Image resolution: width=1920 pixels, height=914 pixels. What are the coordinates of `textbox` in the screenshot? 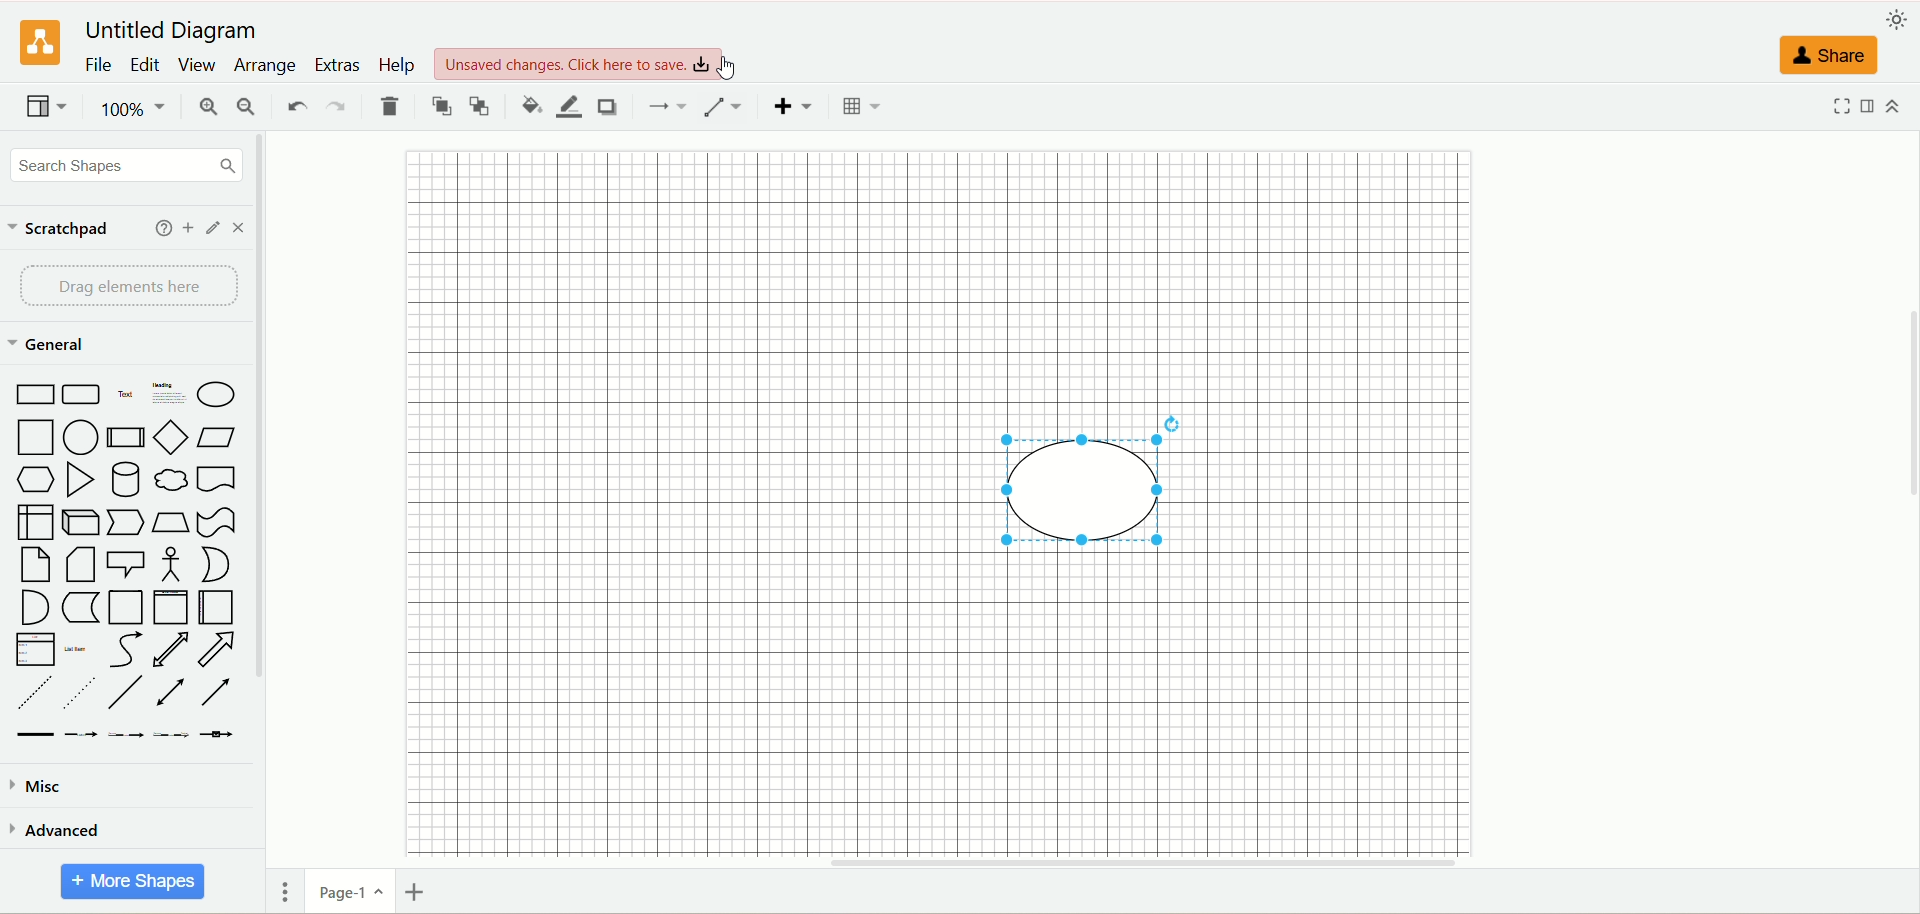 It's located at (168, 396).